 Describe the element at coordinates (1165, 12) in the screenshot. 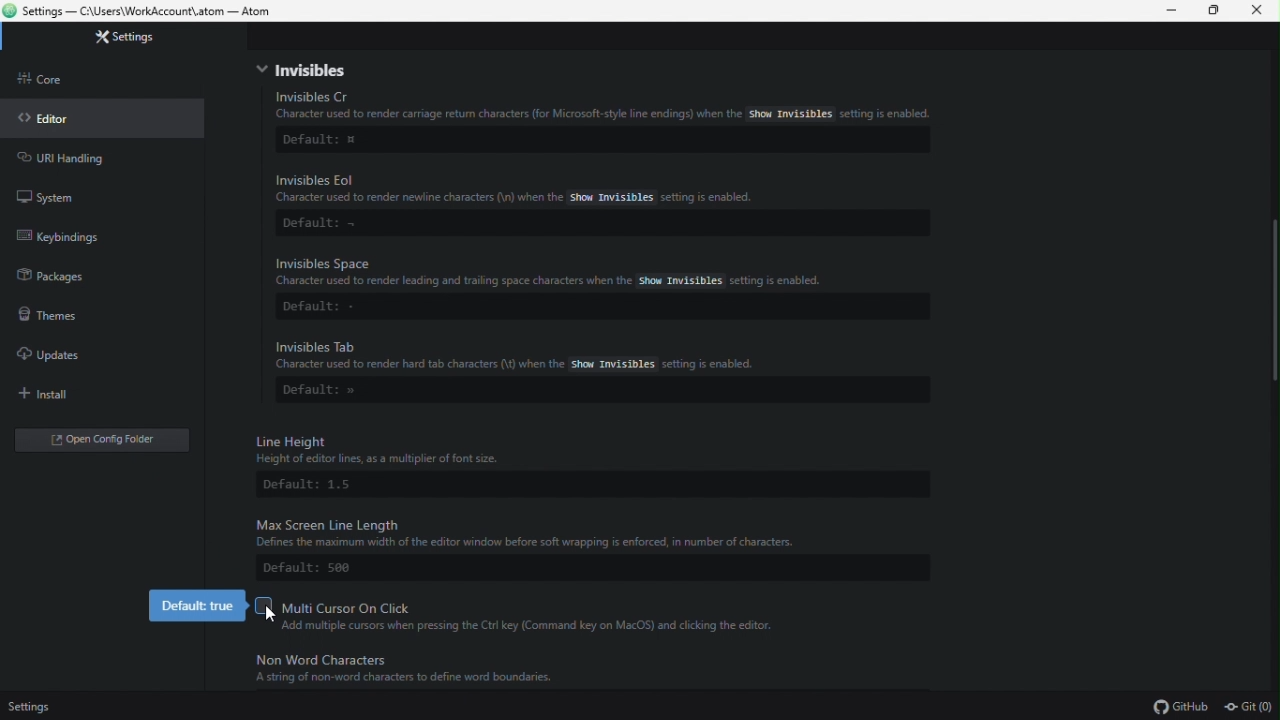

I see `Minimize` at that location.